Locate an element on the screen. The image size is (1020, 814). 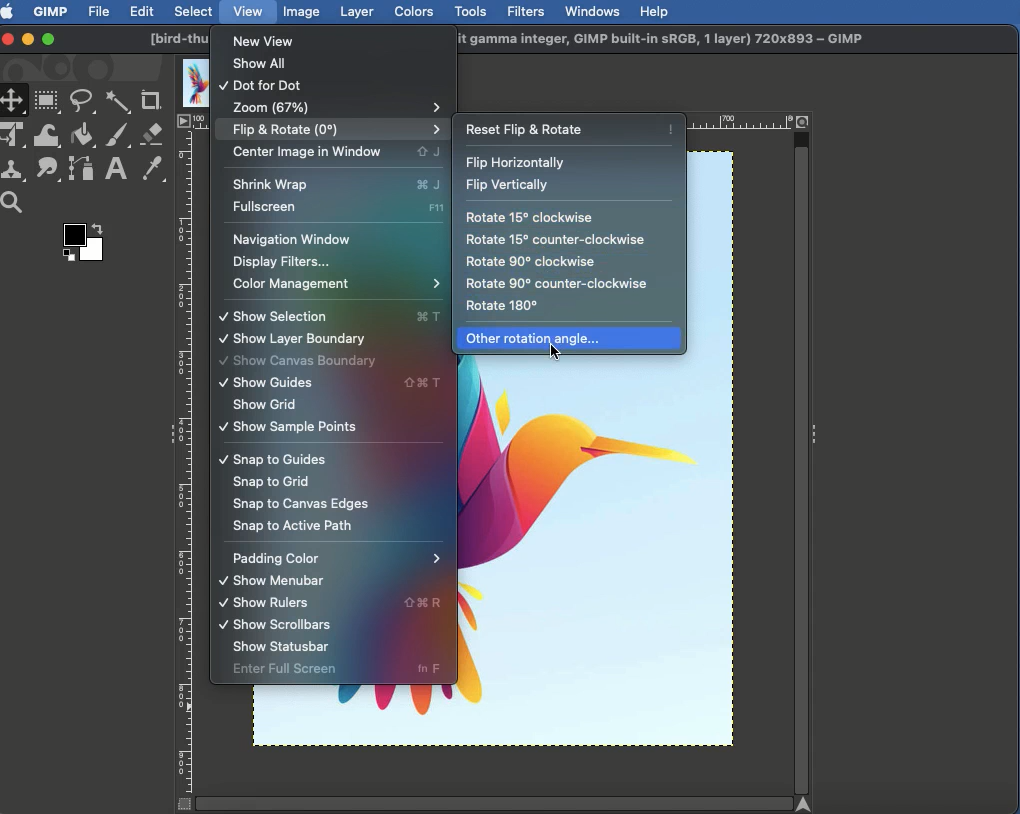
vertical Scrollbar is located at coordinates (802, 462).